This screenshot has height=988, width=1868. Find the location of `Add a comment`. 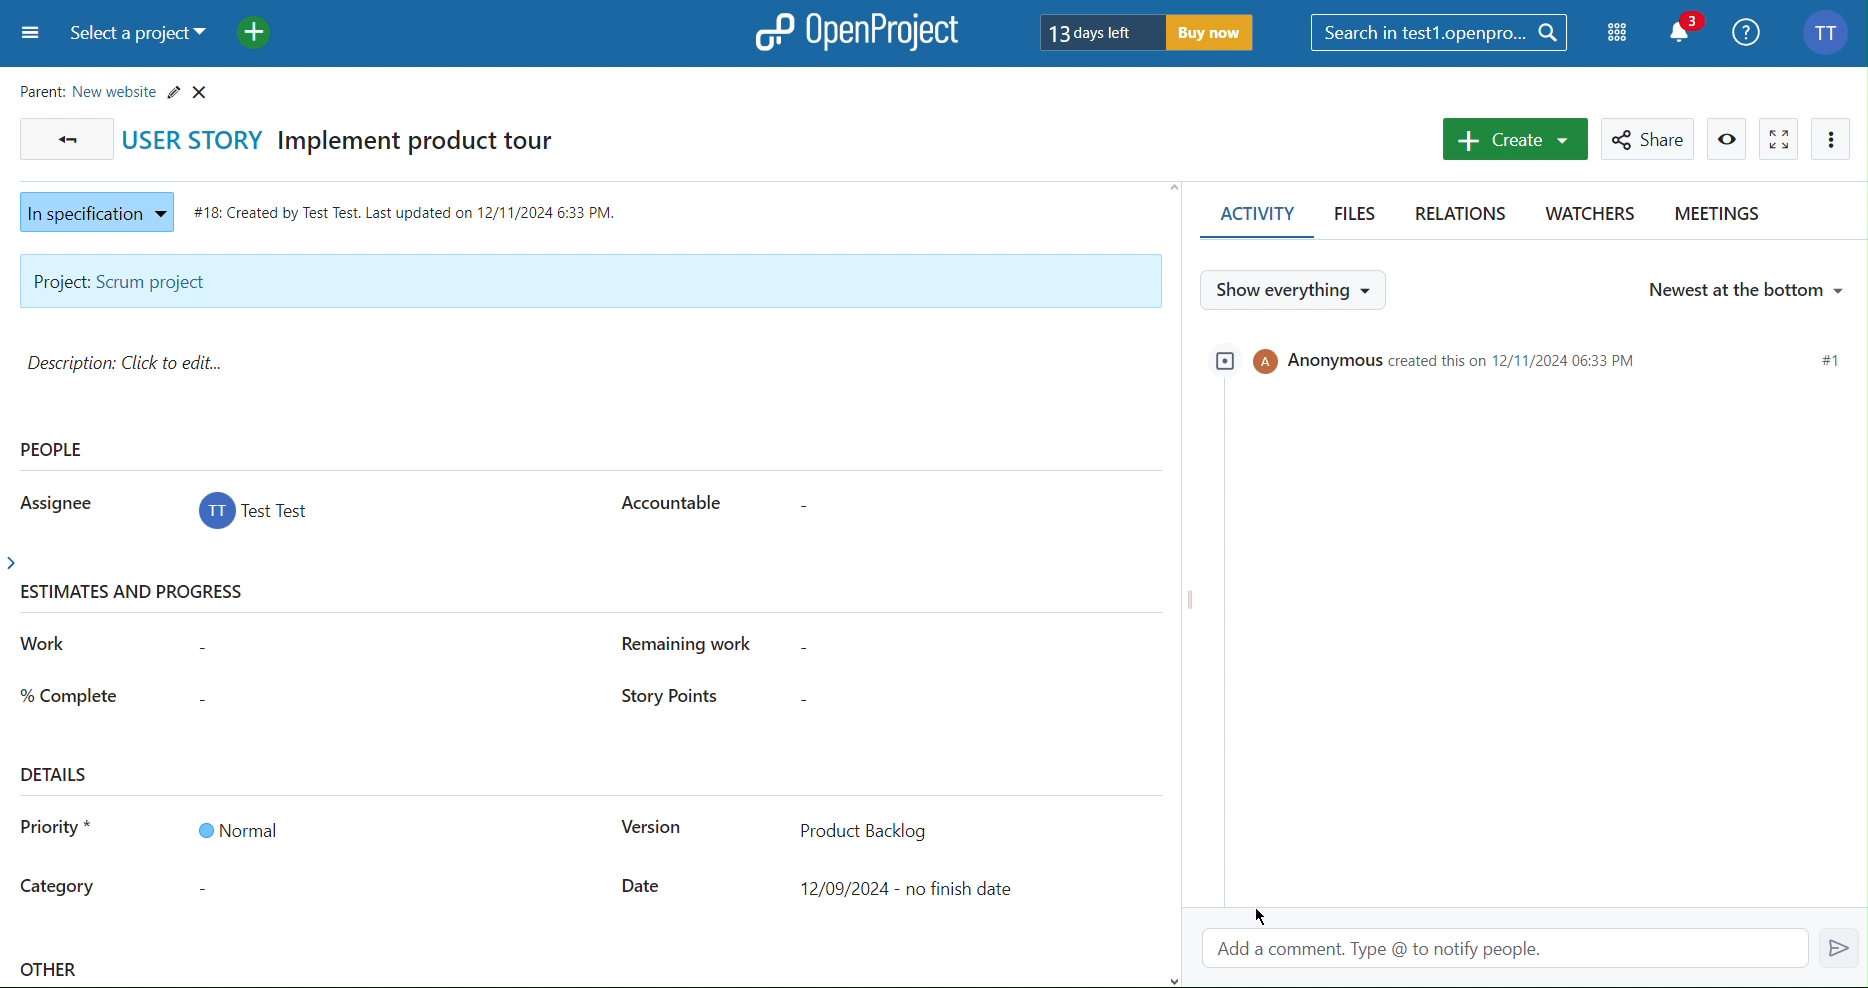

Add a comment is located at coordinates (1535, 945).